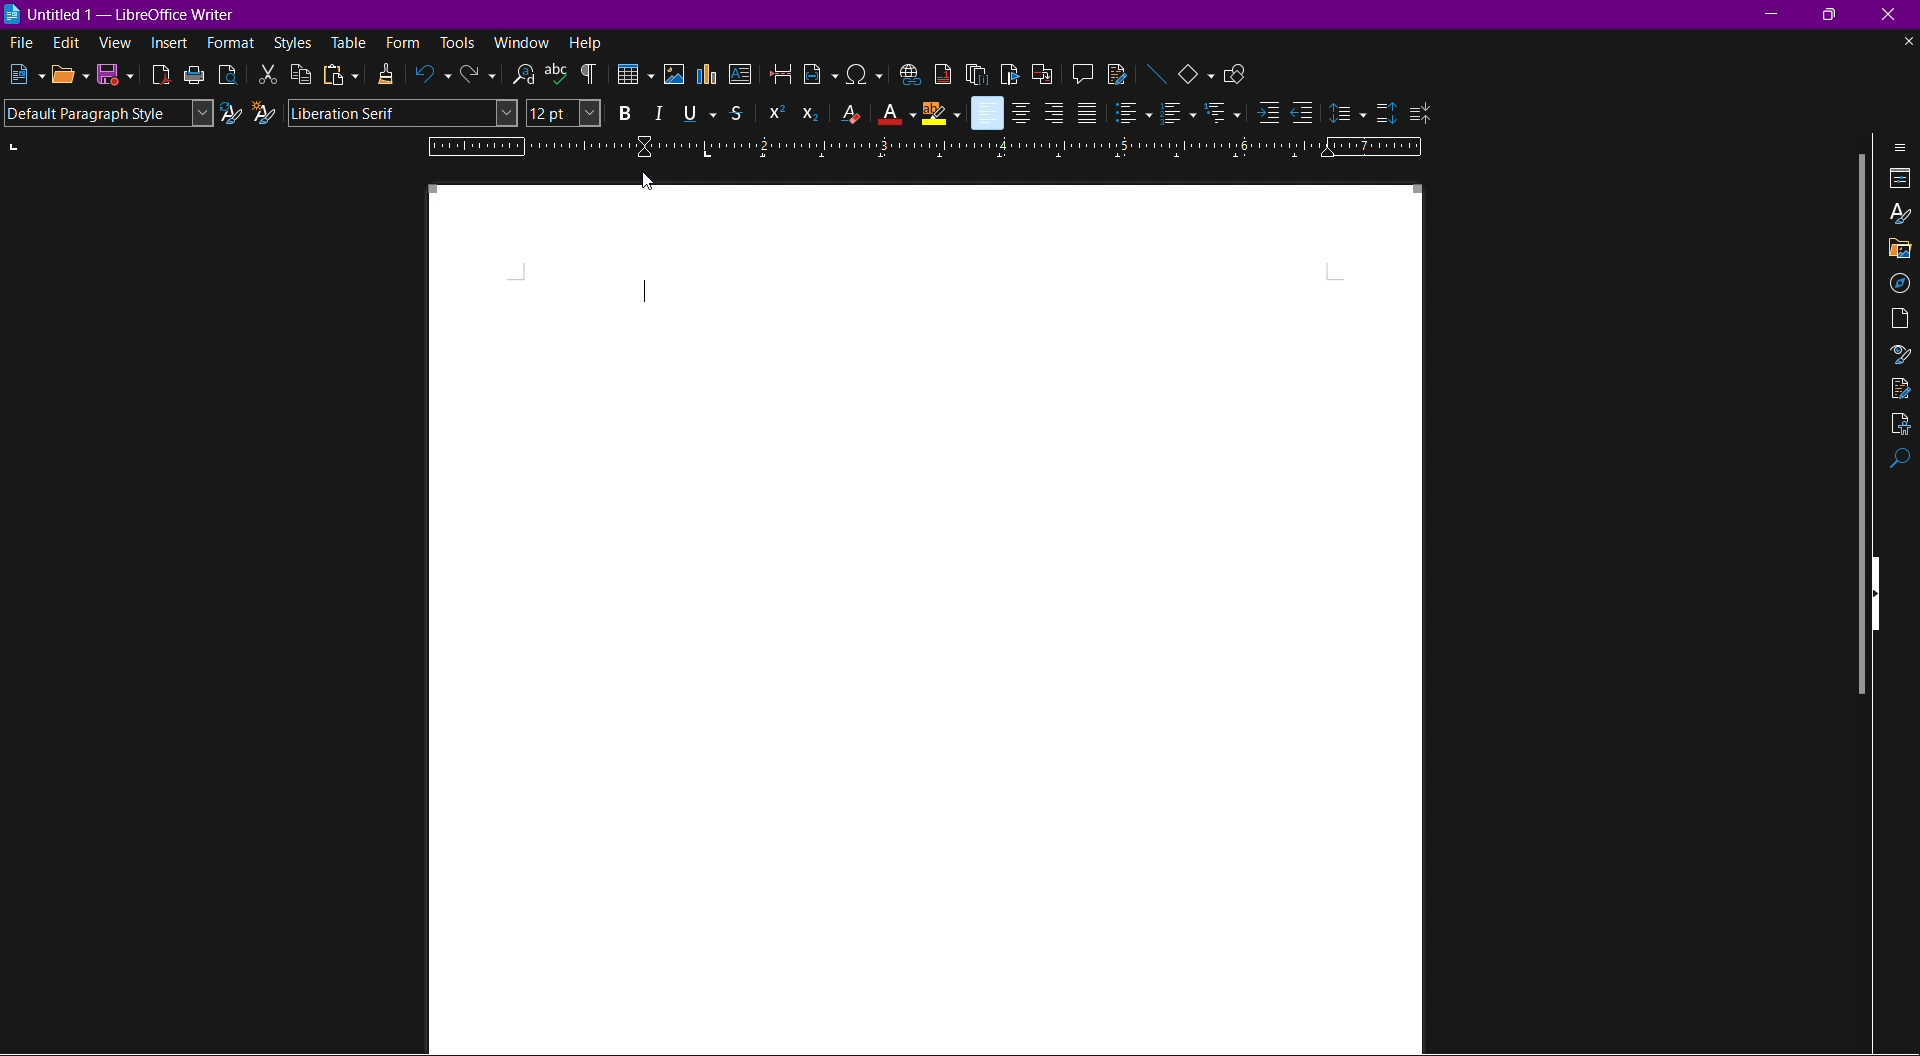 This screenshot has width=1920, height=1056. What do you see at coordinates (171, 45) in the screenshot?
I see `insert` at bounding box center [171, 45].